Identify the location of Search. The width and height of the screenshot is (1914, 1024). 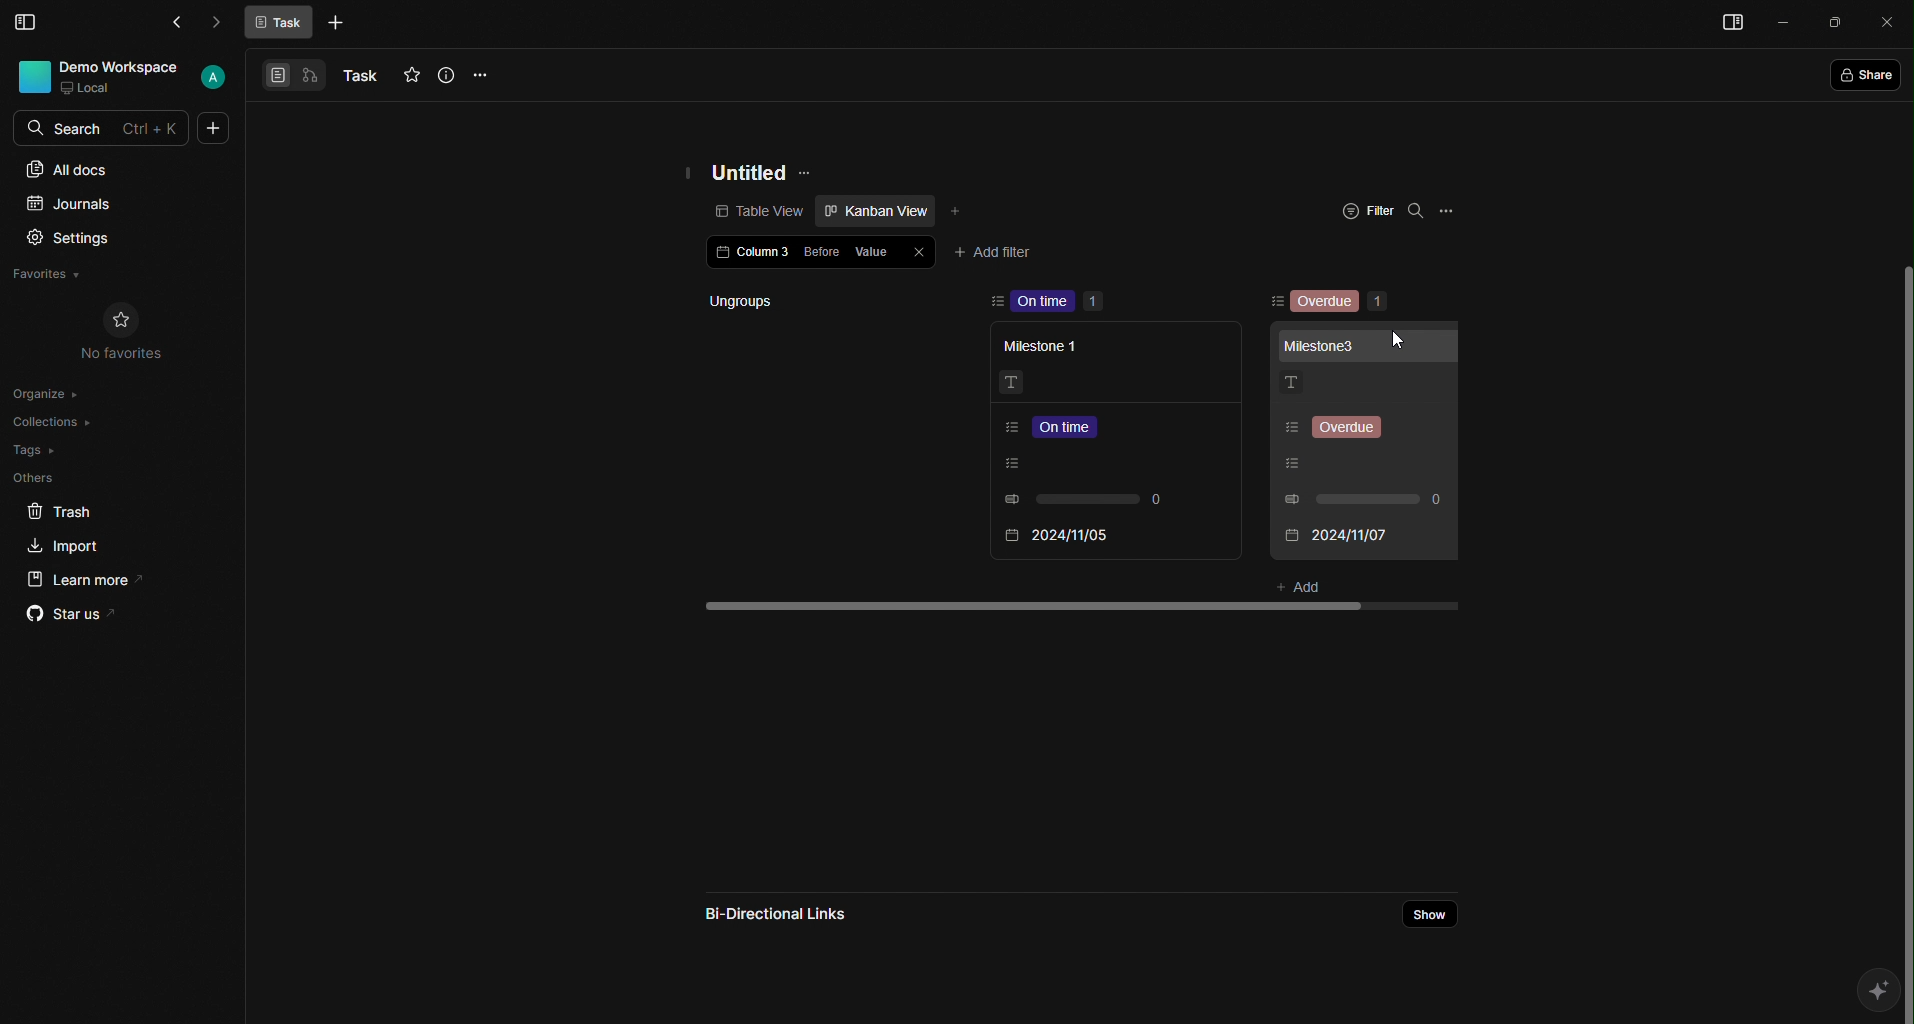
(103, 127).